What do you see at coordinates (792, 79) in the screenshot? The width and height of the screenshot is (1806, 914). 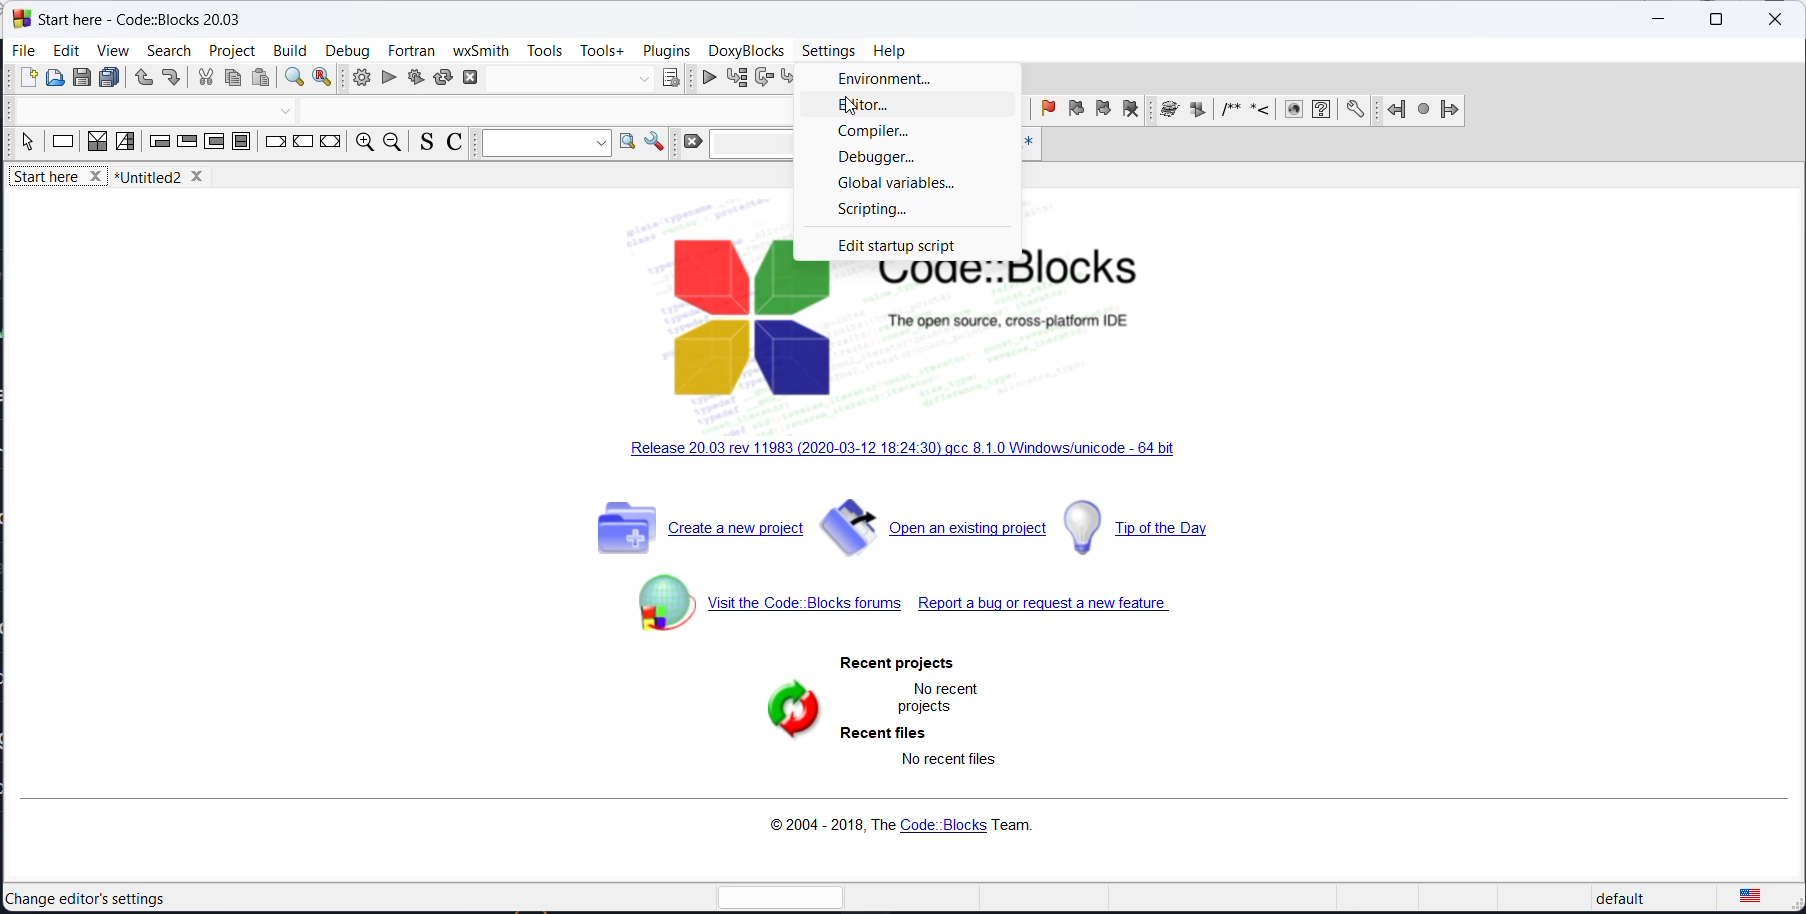 I see `step into` at bounding box center [792, 79].